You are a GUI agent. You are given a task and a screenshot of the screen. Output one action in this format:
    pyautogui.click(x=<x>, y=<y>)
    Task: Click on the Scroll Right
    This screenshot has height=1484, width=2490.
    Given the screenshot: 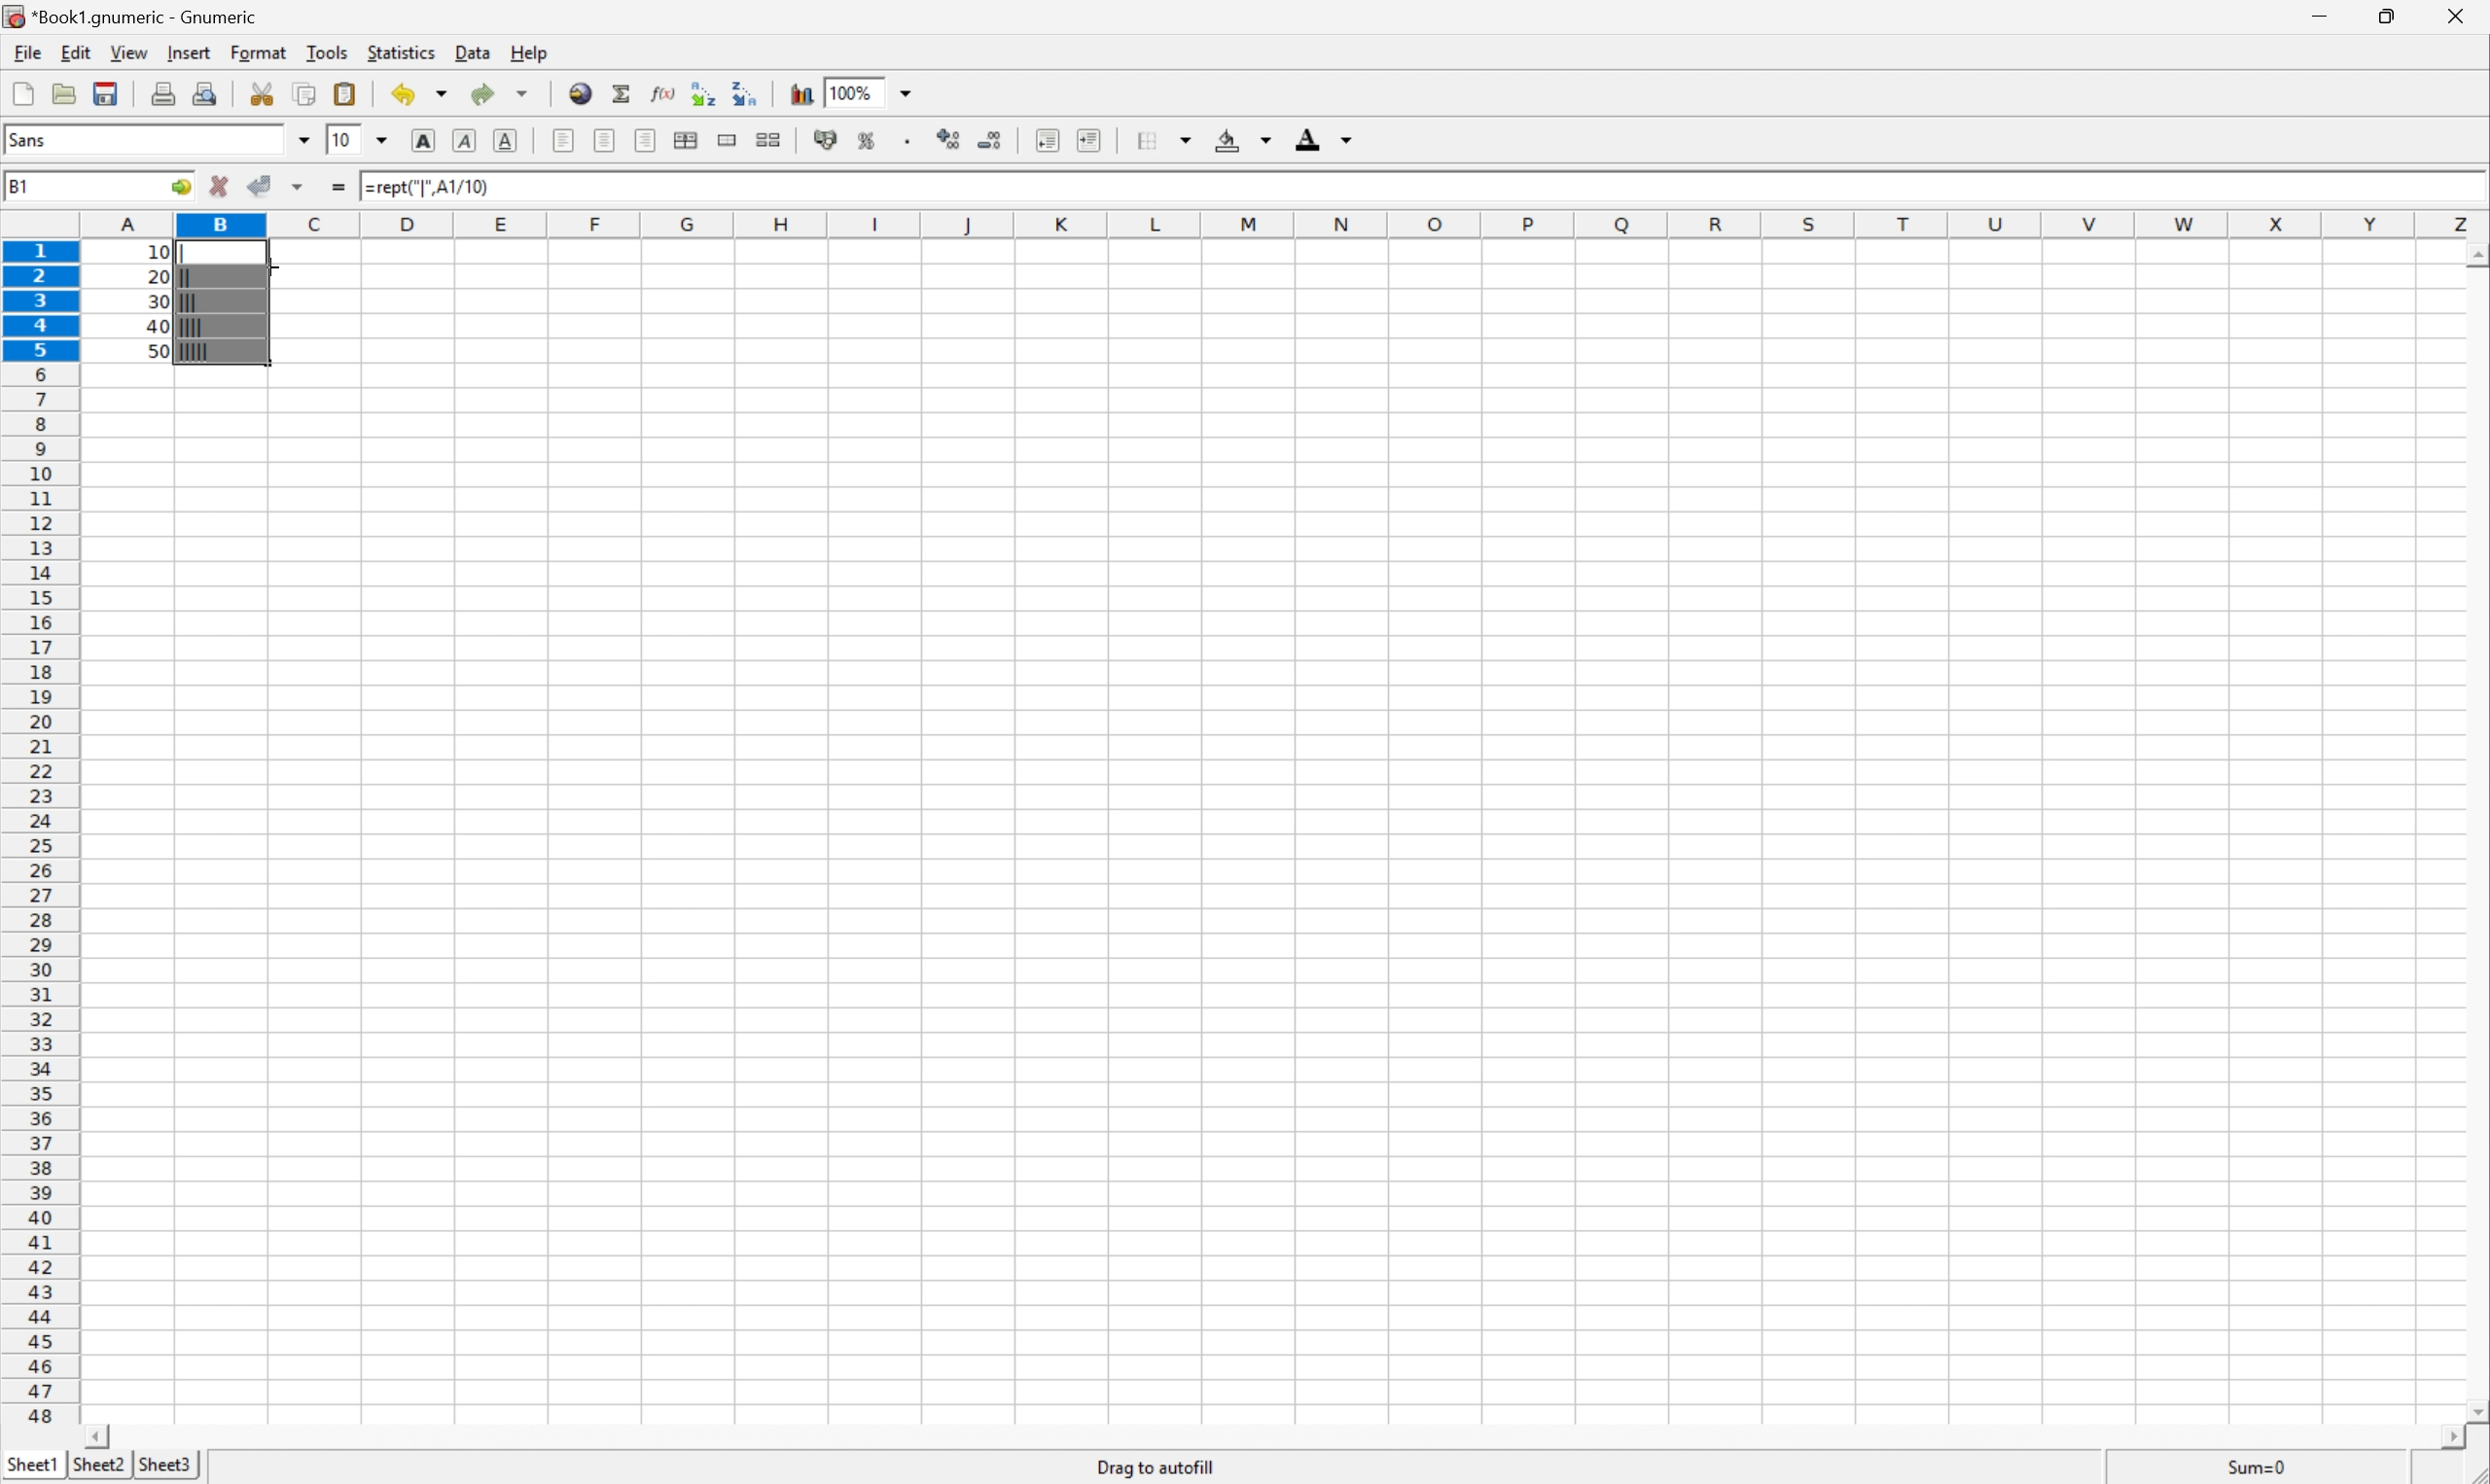 What is the action you would take?
    pyautogui.click(x=2445, y=1438)
    